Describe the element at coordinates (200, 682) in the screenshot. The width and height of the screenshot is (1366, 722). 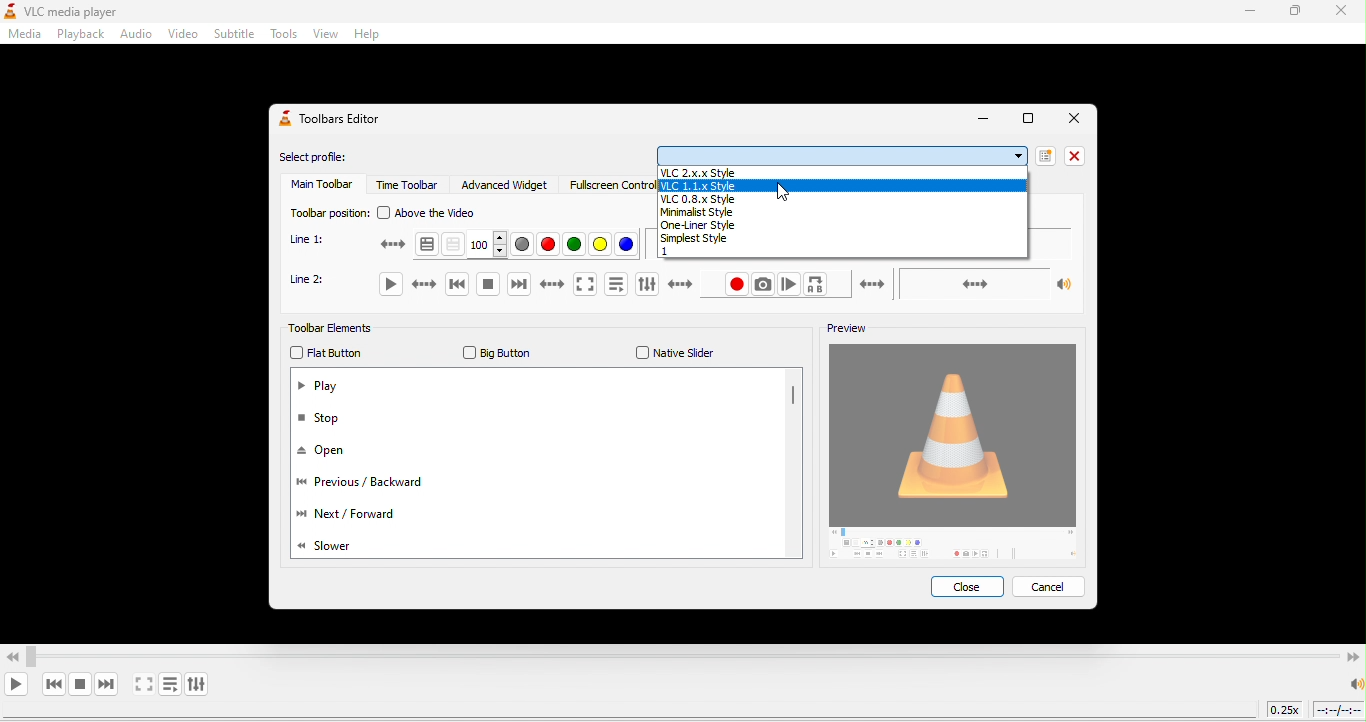
I see `show extended settings` at that location.